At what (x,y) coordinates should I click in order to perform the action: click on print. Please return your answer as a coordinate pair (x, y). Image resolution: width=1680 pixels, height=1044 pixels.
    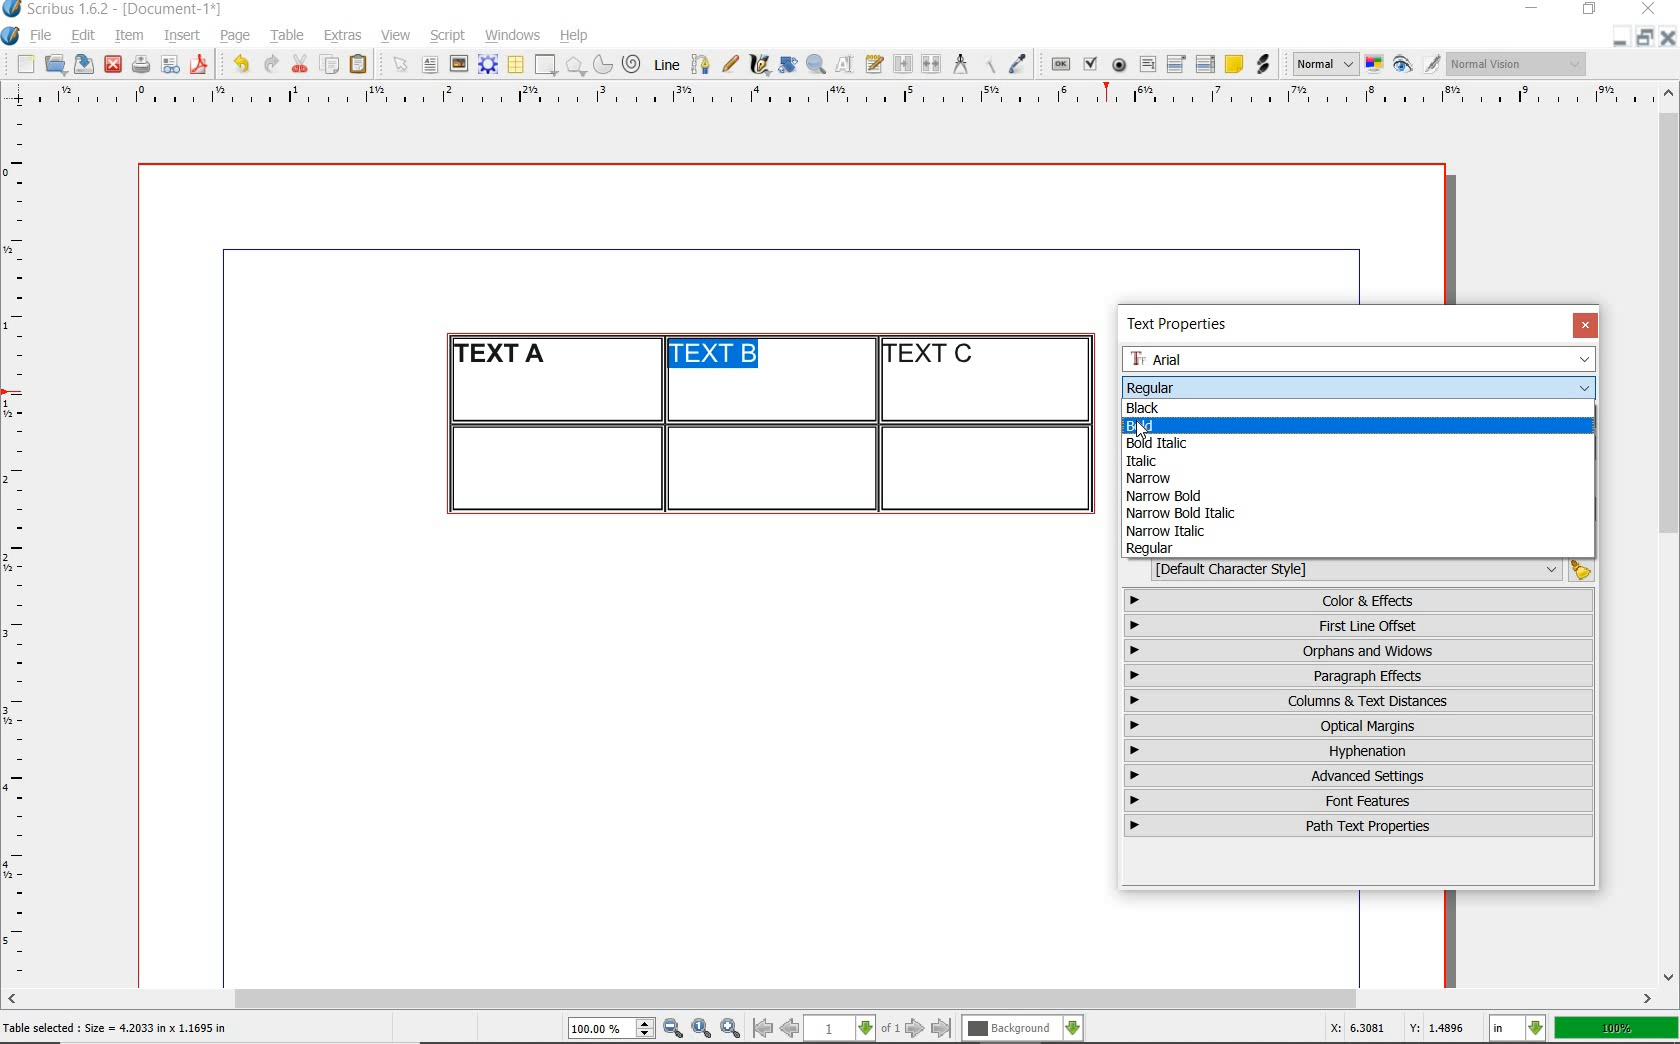
    Looking at the image, I should click on (140, 64).